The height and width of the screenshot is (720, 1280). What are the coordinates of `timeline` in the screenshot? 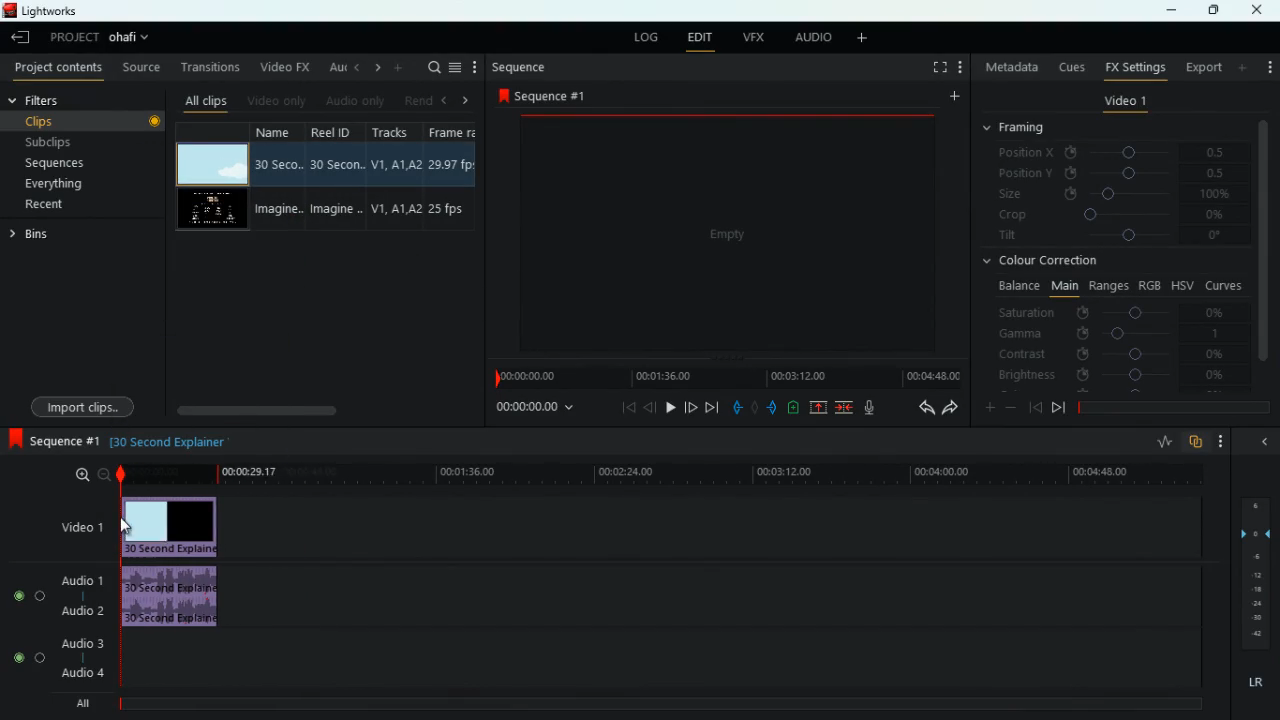 It's located at (1171, 407).